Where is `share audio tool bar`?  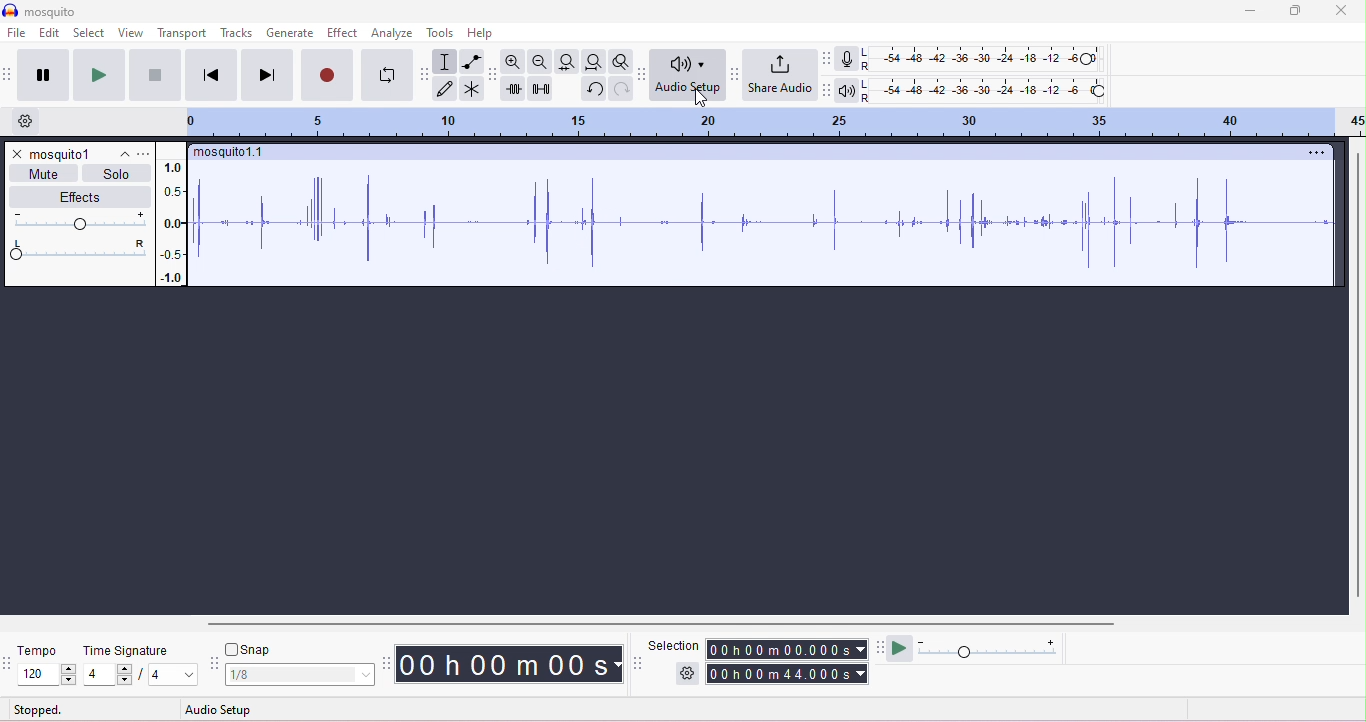 share audio tool bar is located at coordinates (734, 74).